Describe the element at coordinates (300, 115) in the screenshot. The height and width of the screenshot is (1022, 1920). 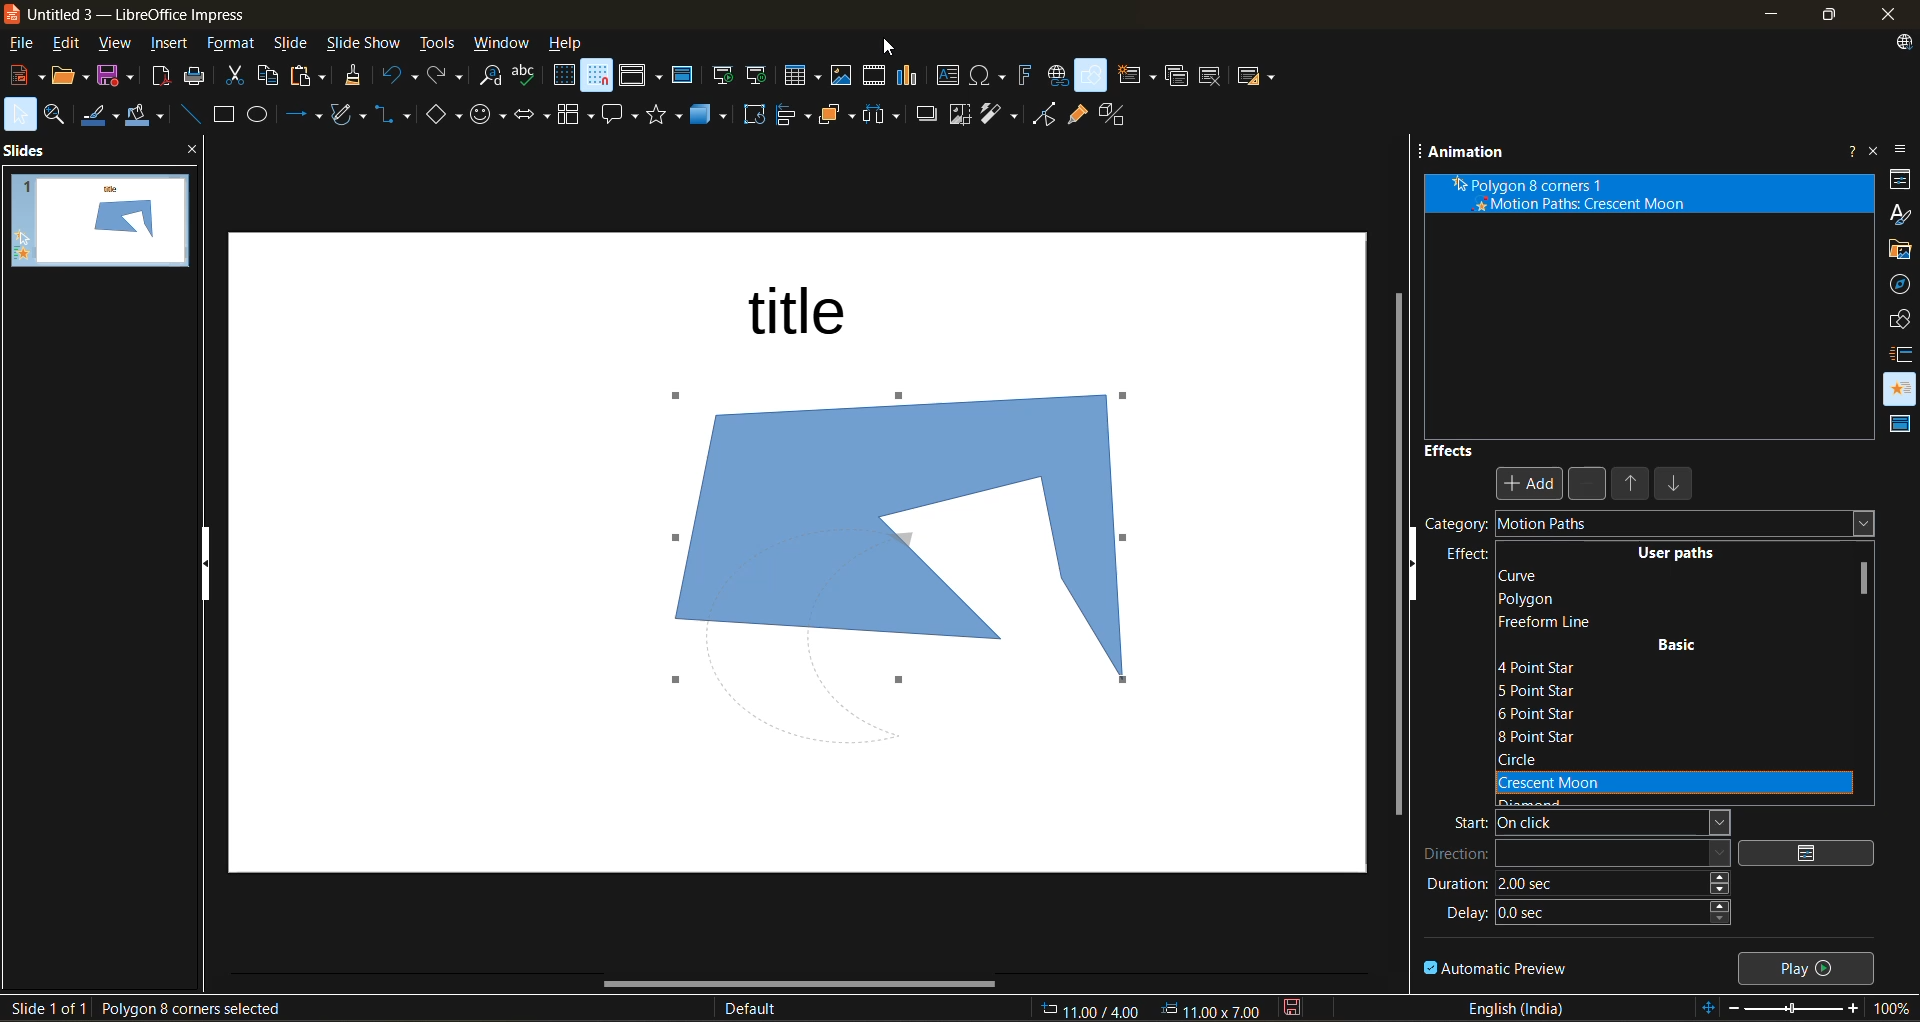
I see `lines and arrows` at that location.